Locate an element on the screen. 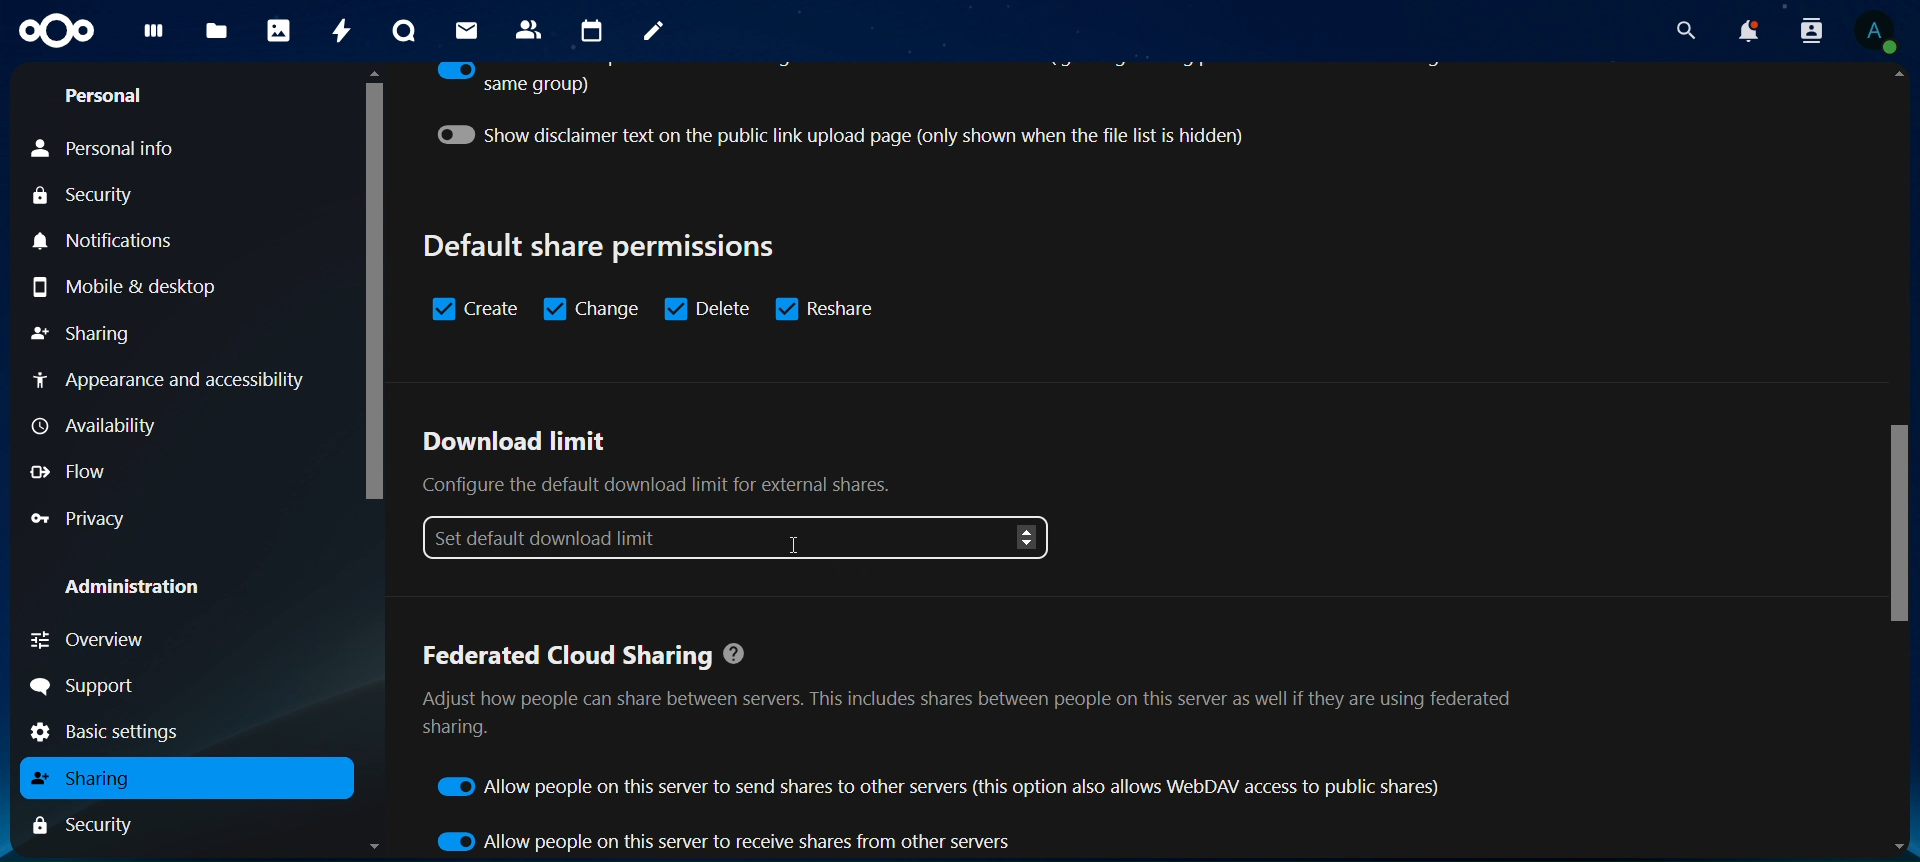 This screenshot has width=1920, height=862. mail is located at coordinates (469, 31).